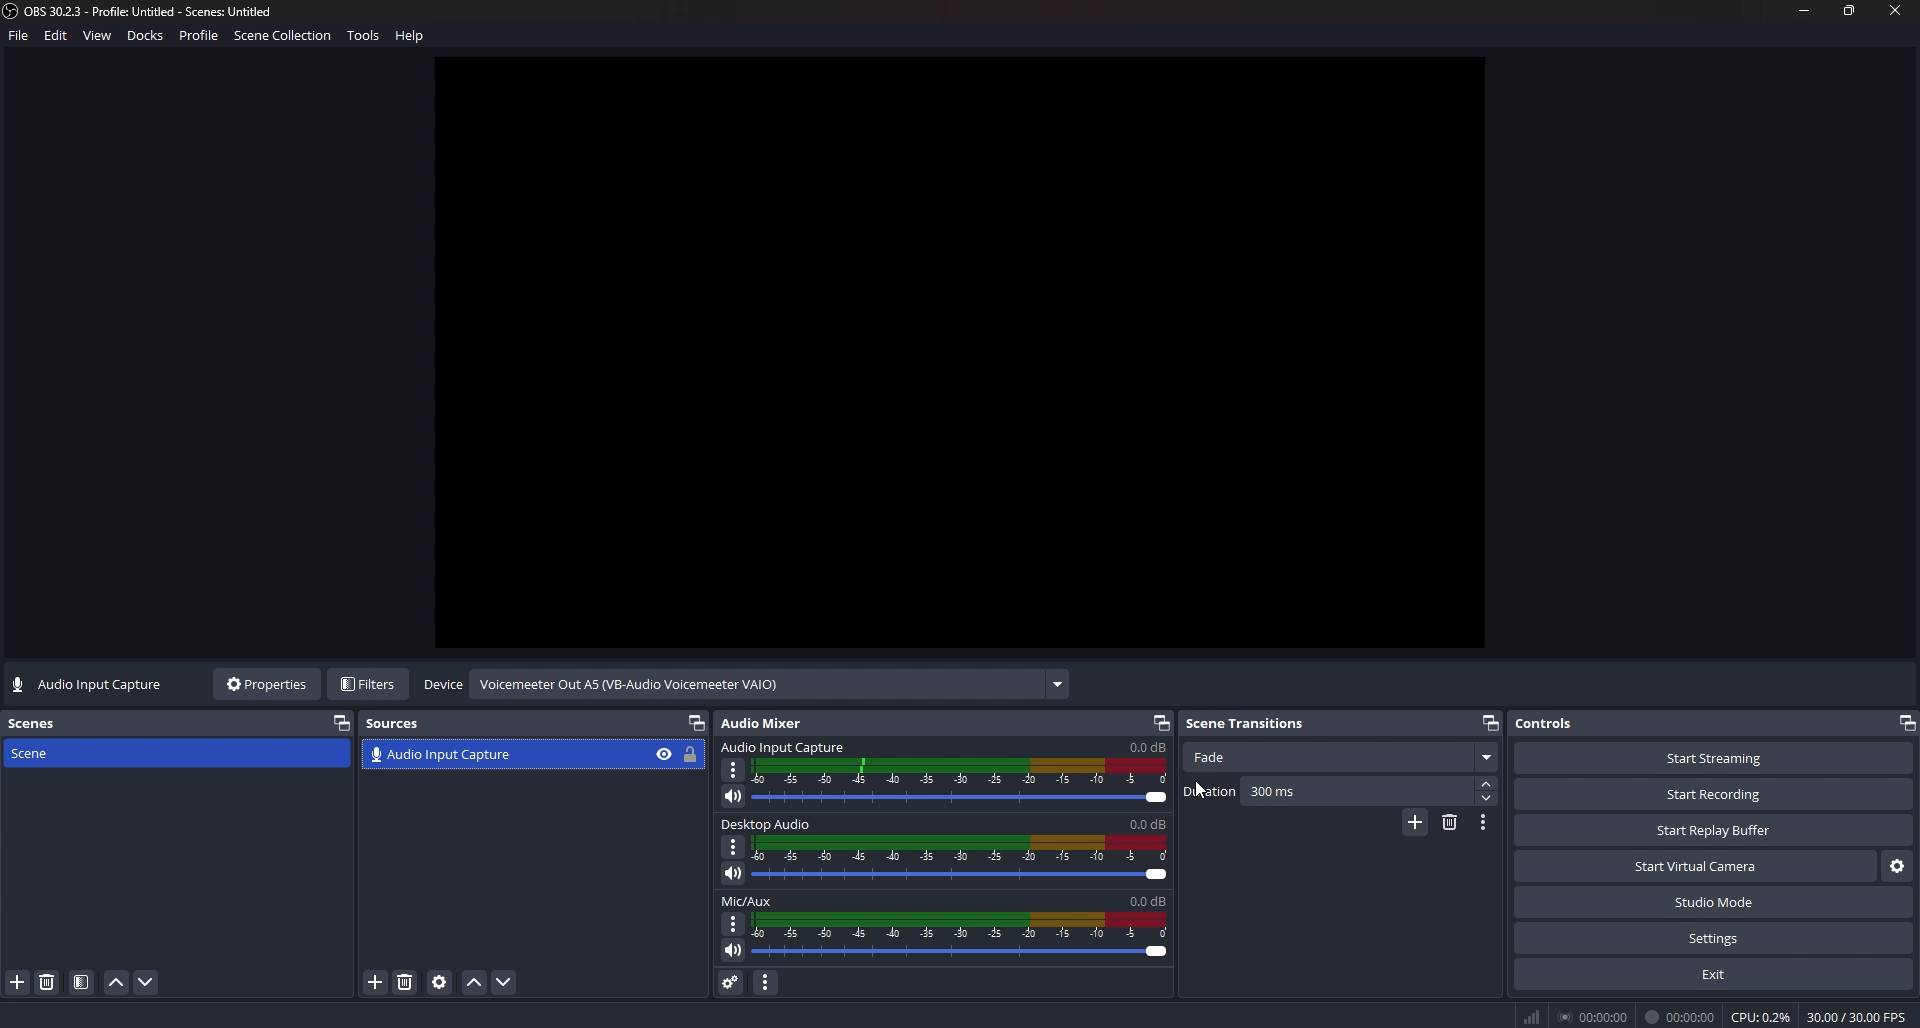 This screenshot has height=1028, width=1920. What do you see at coordinates (770, 745) in the screenshot?
I see `desktop audio` at bounding box center [770, 745].